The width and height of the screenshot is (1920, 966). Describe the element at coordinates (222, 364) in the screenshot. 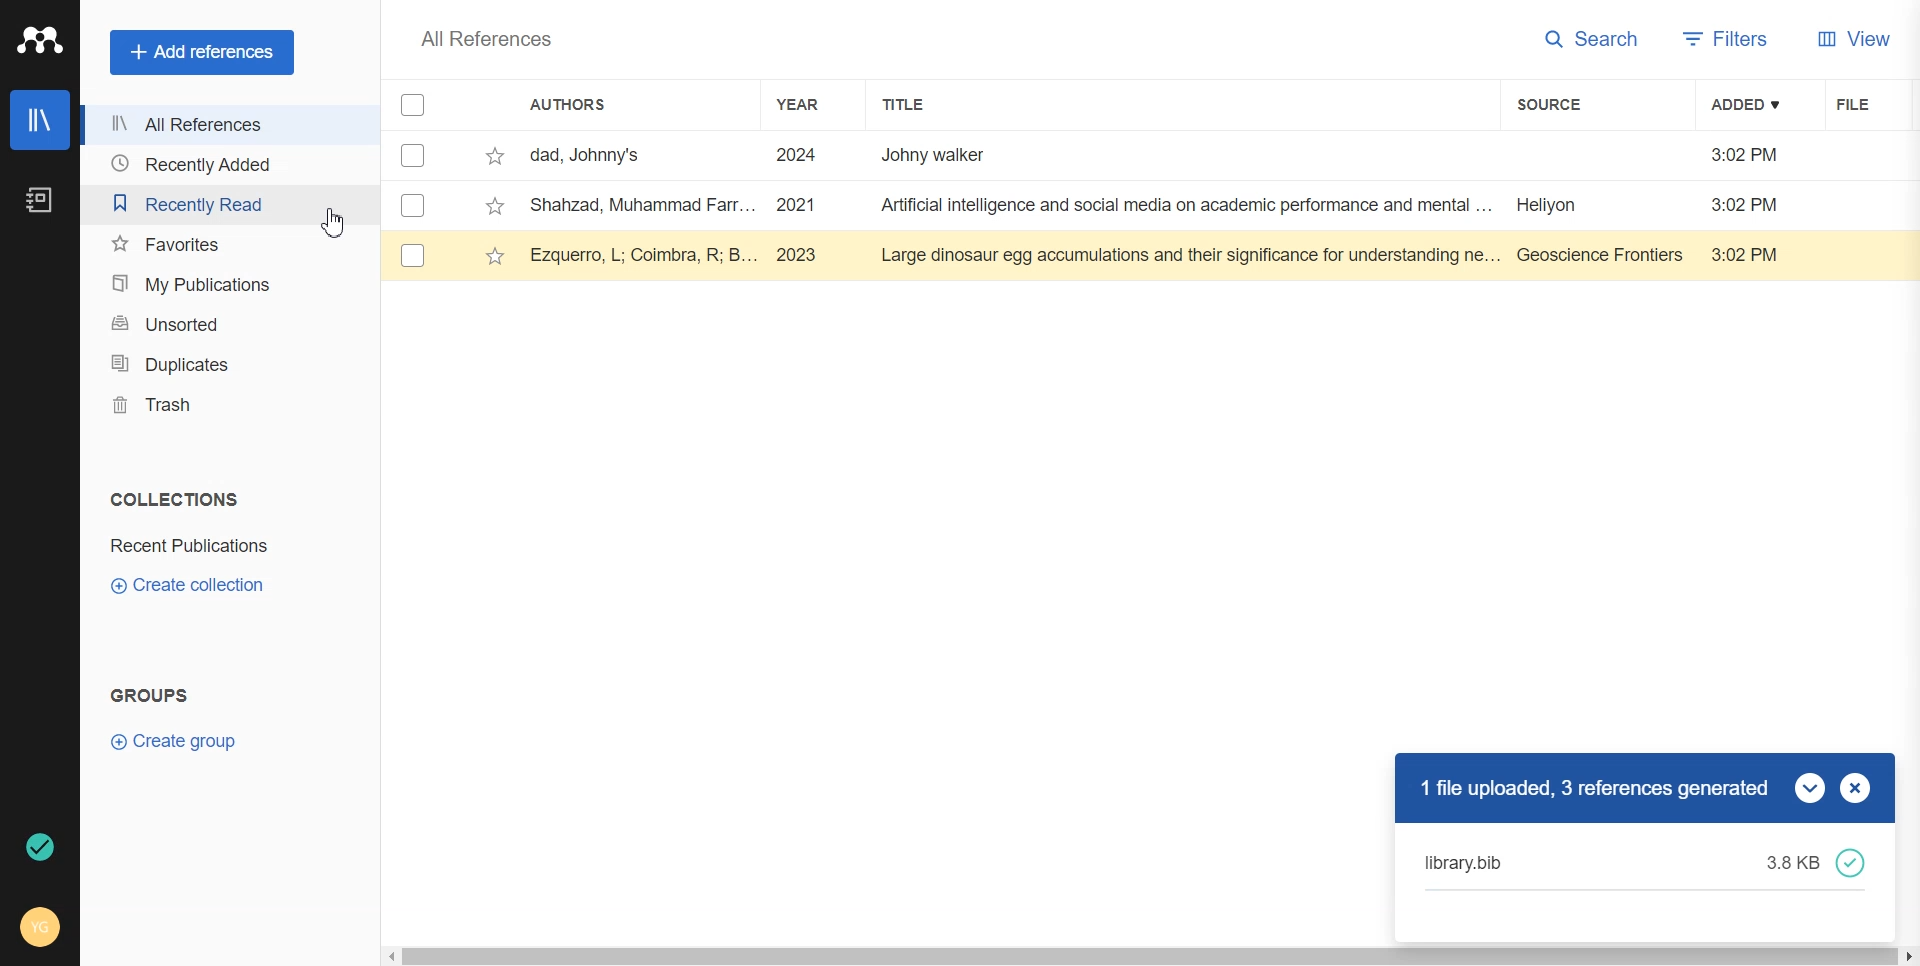

I see `Duplicates` at that location.